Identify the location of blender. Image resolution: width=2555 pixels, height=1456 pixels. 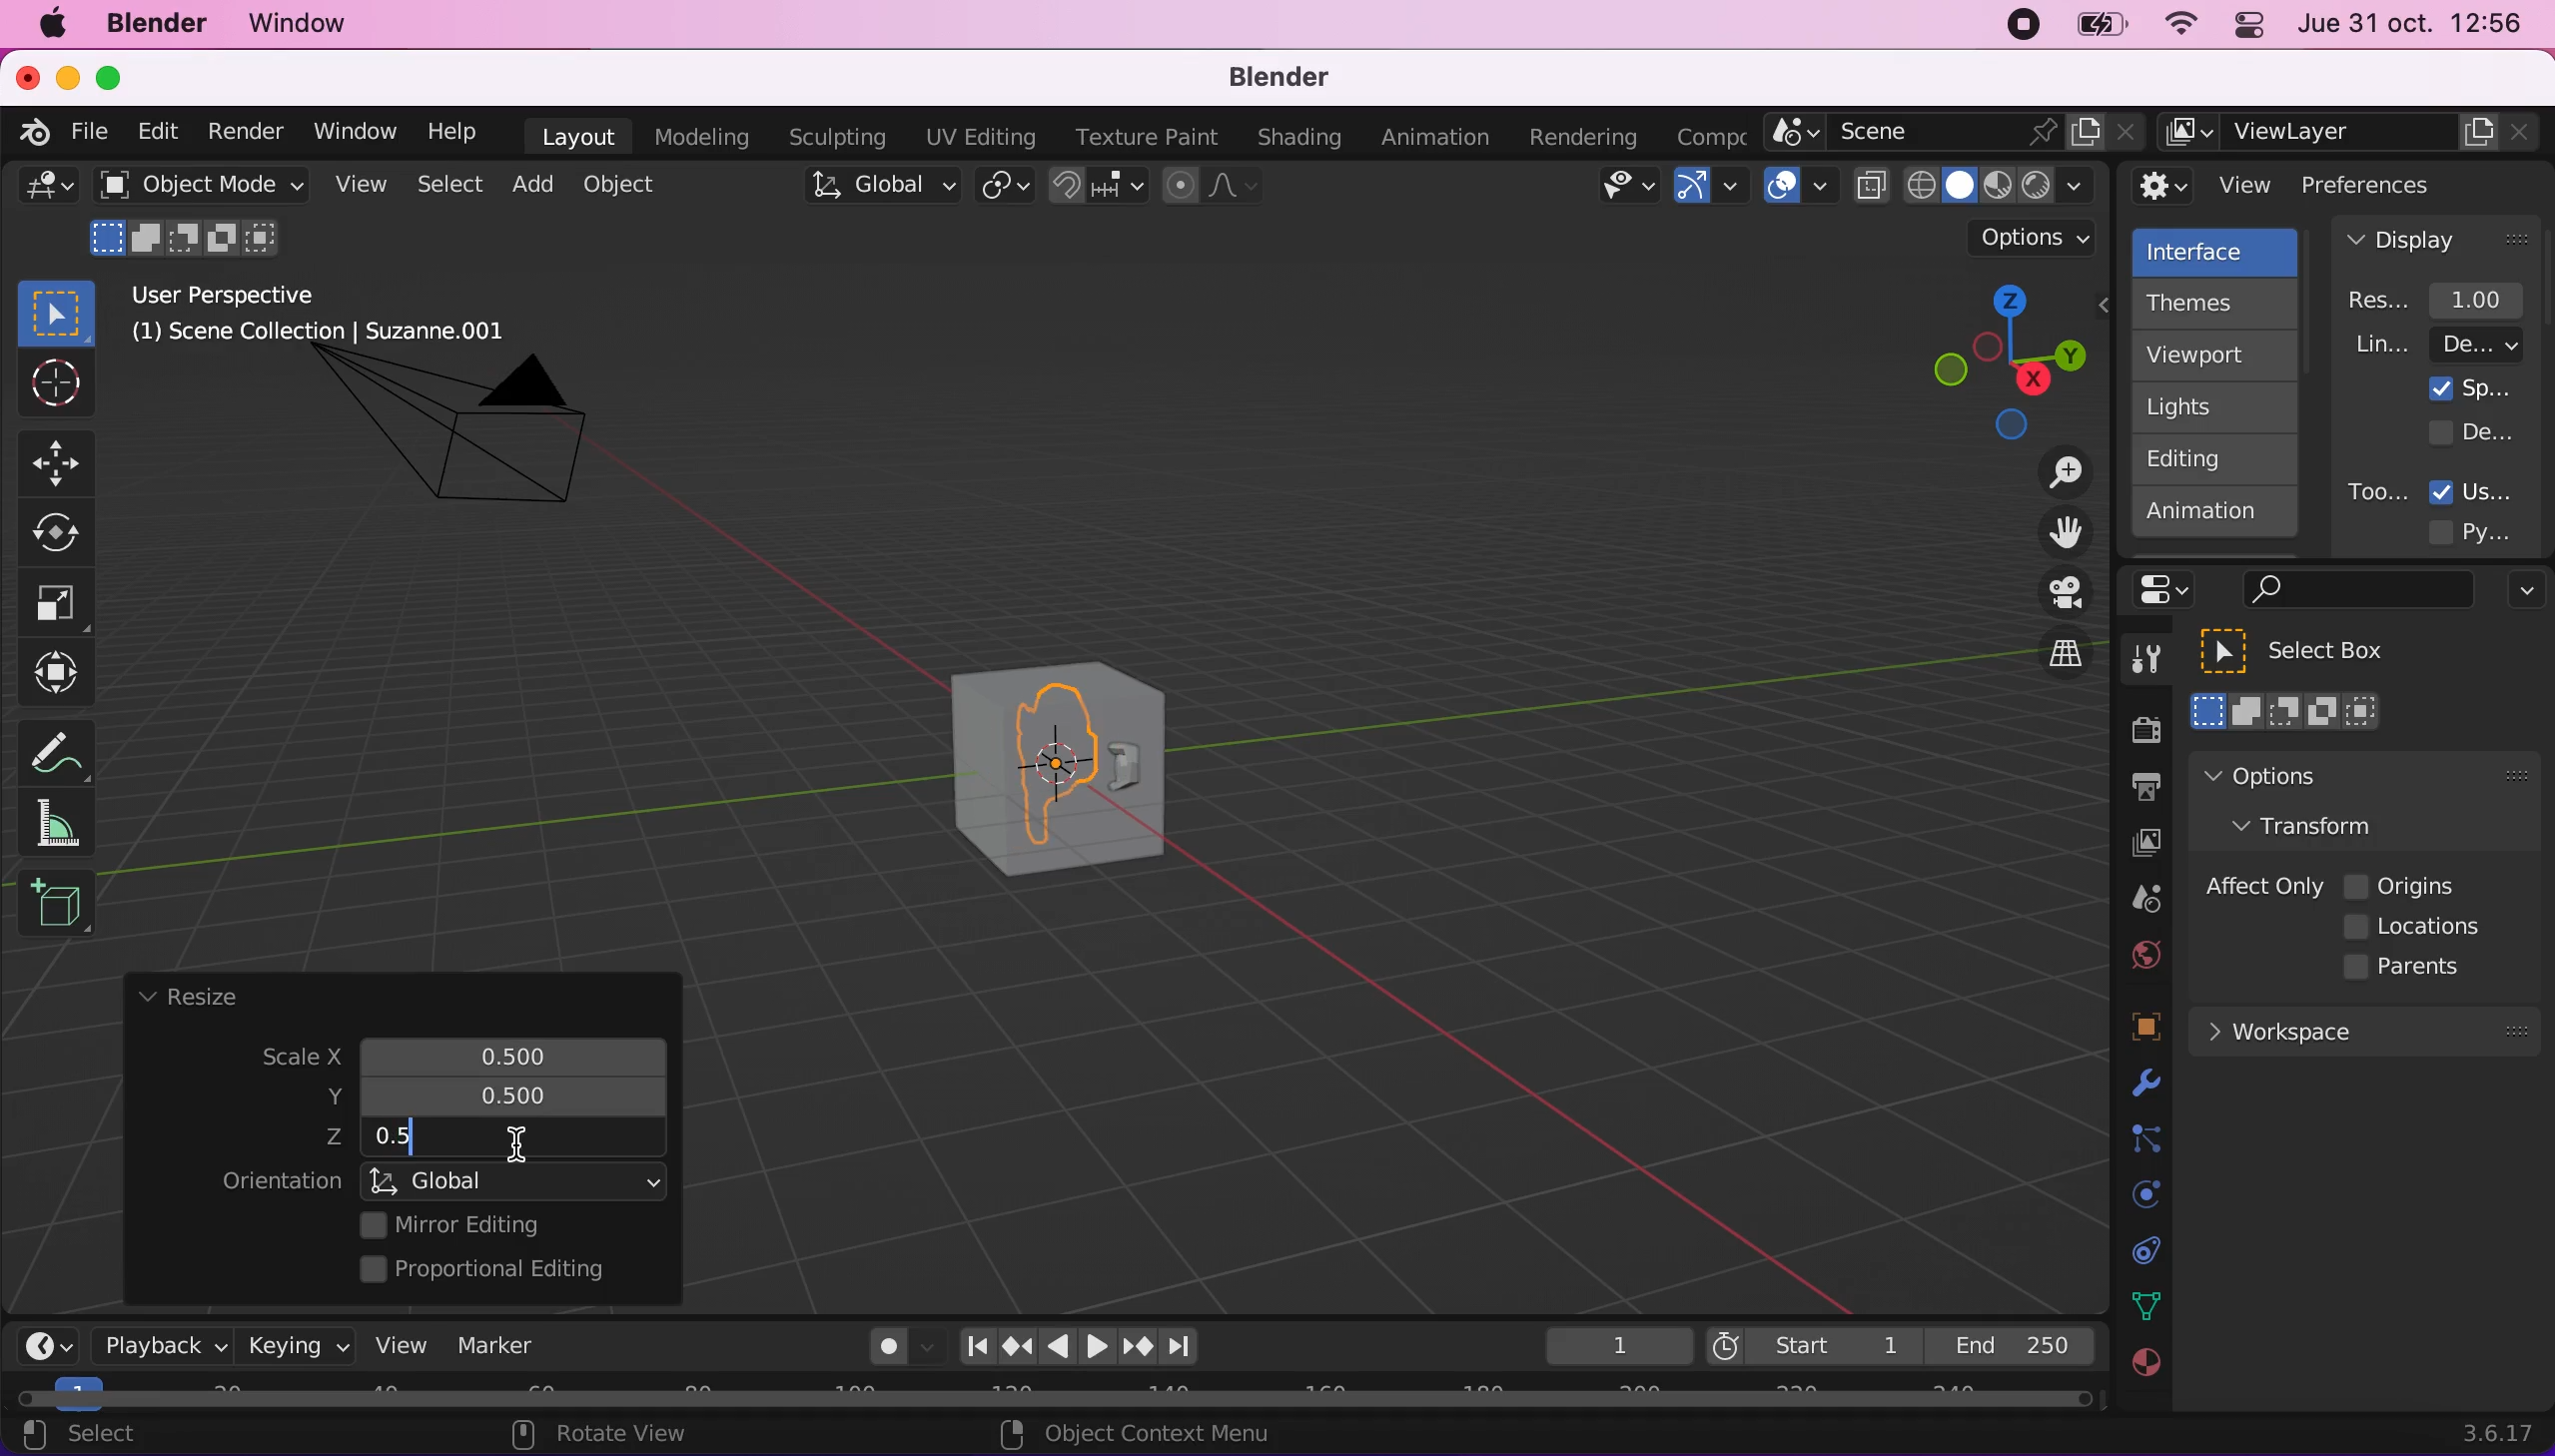
(1266, 79).